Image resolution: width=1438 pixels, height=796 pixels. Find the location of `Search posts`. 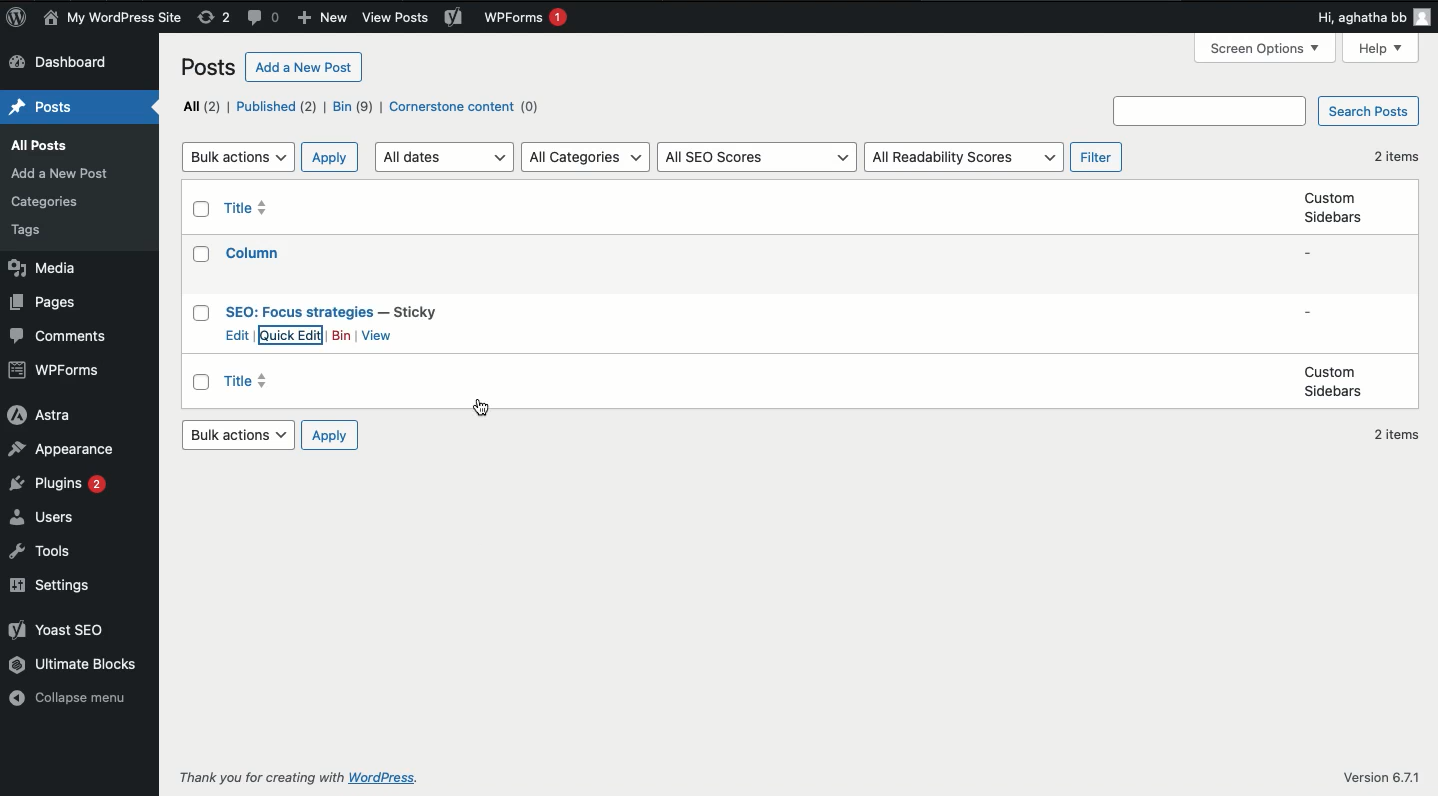

Search posts is located at coordinates (1366, 113).